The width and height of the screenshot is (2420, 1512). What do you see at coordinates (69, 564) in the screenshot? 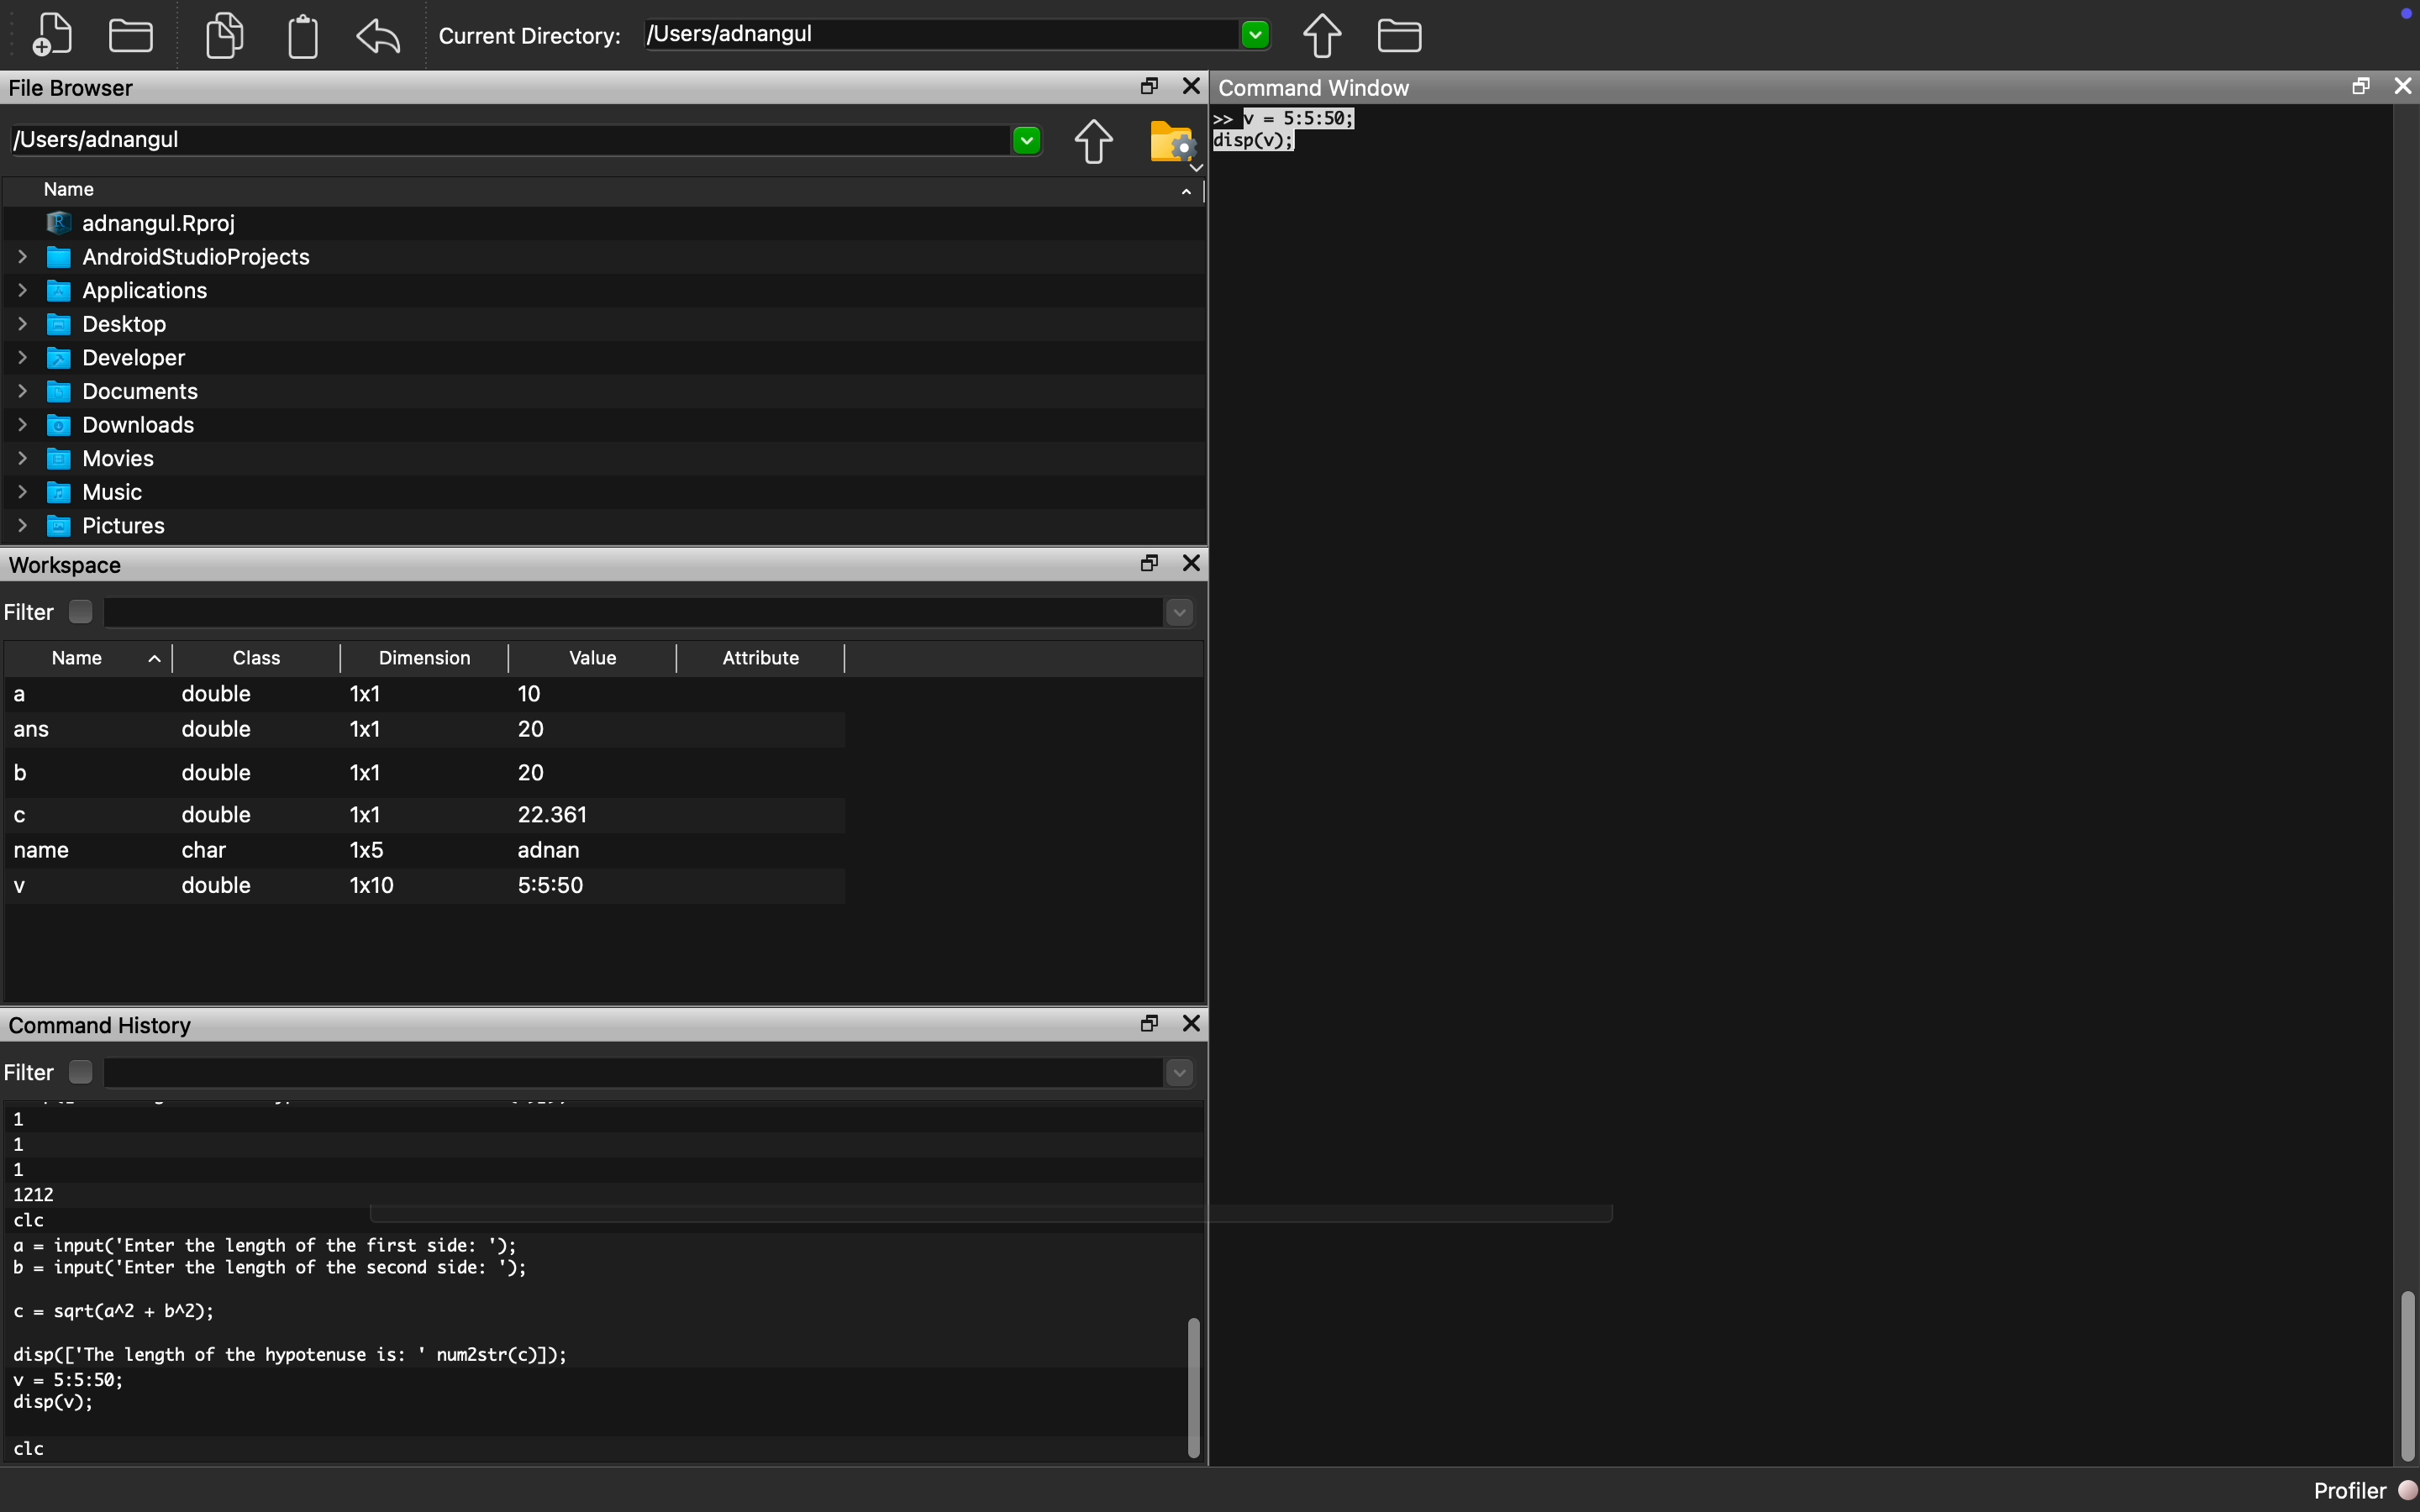
I see `Workspace` at bounding box center [69, 564].